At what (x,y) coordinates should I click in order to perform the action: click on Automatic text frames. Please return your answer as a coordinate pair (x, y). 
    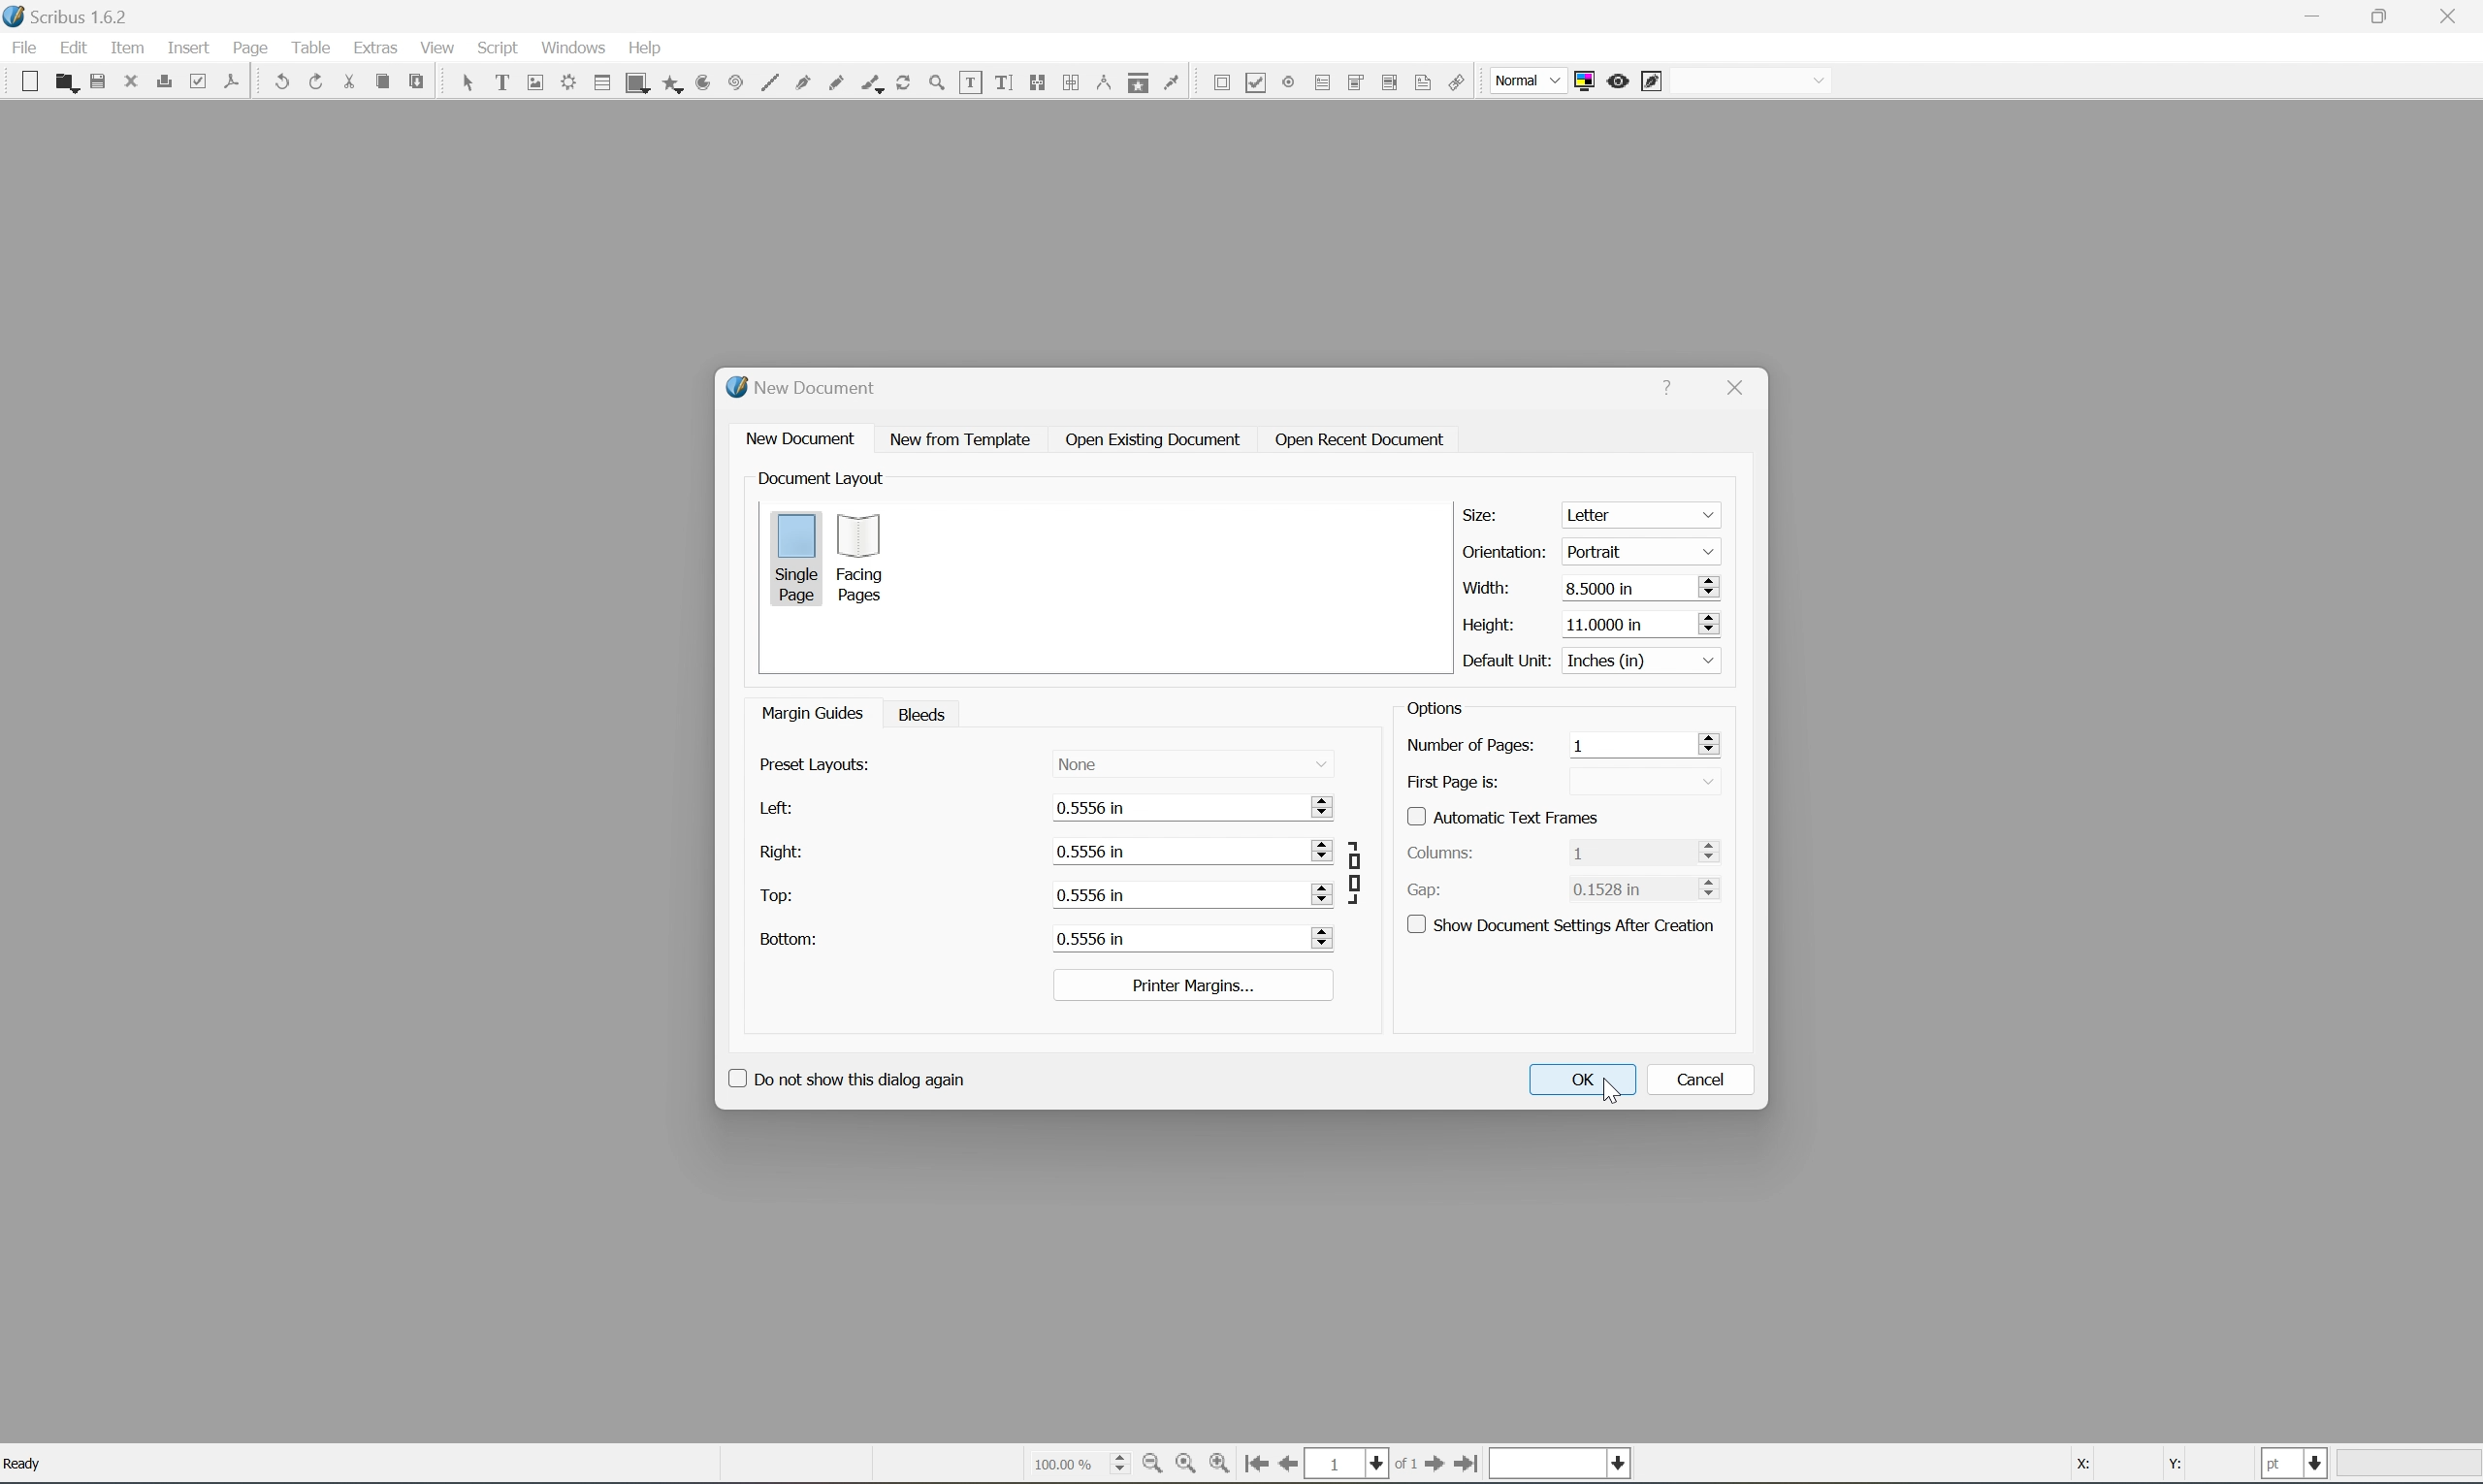
    Looking at the image, I should click on (1504, 815).